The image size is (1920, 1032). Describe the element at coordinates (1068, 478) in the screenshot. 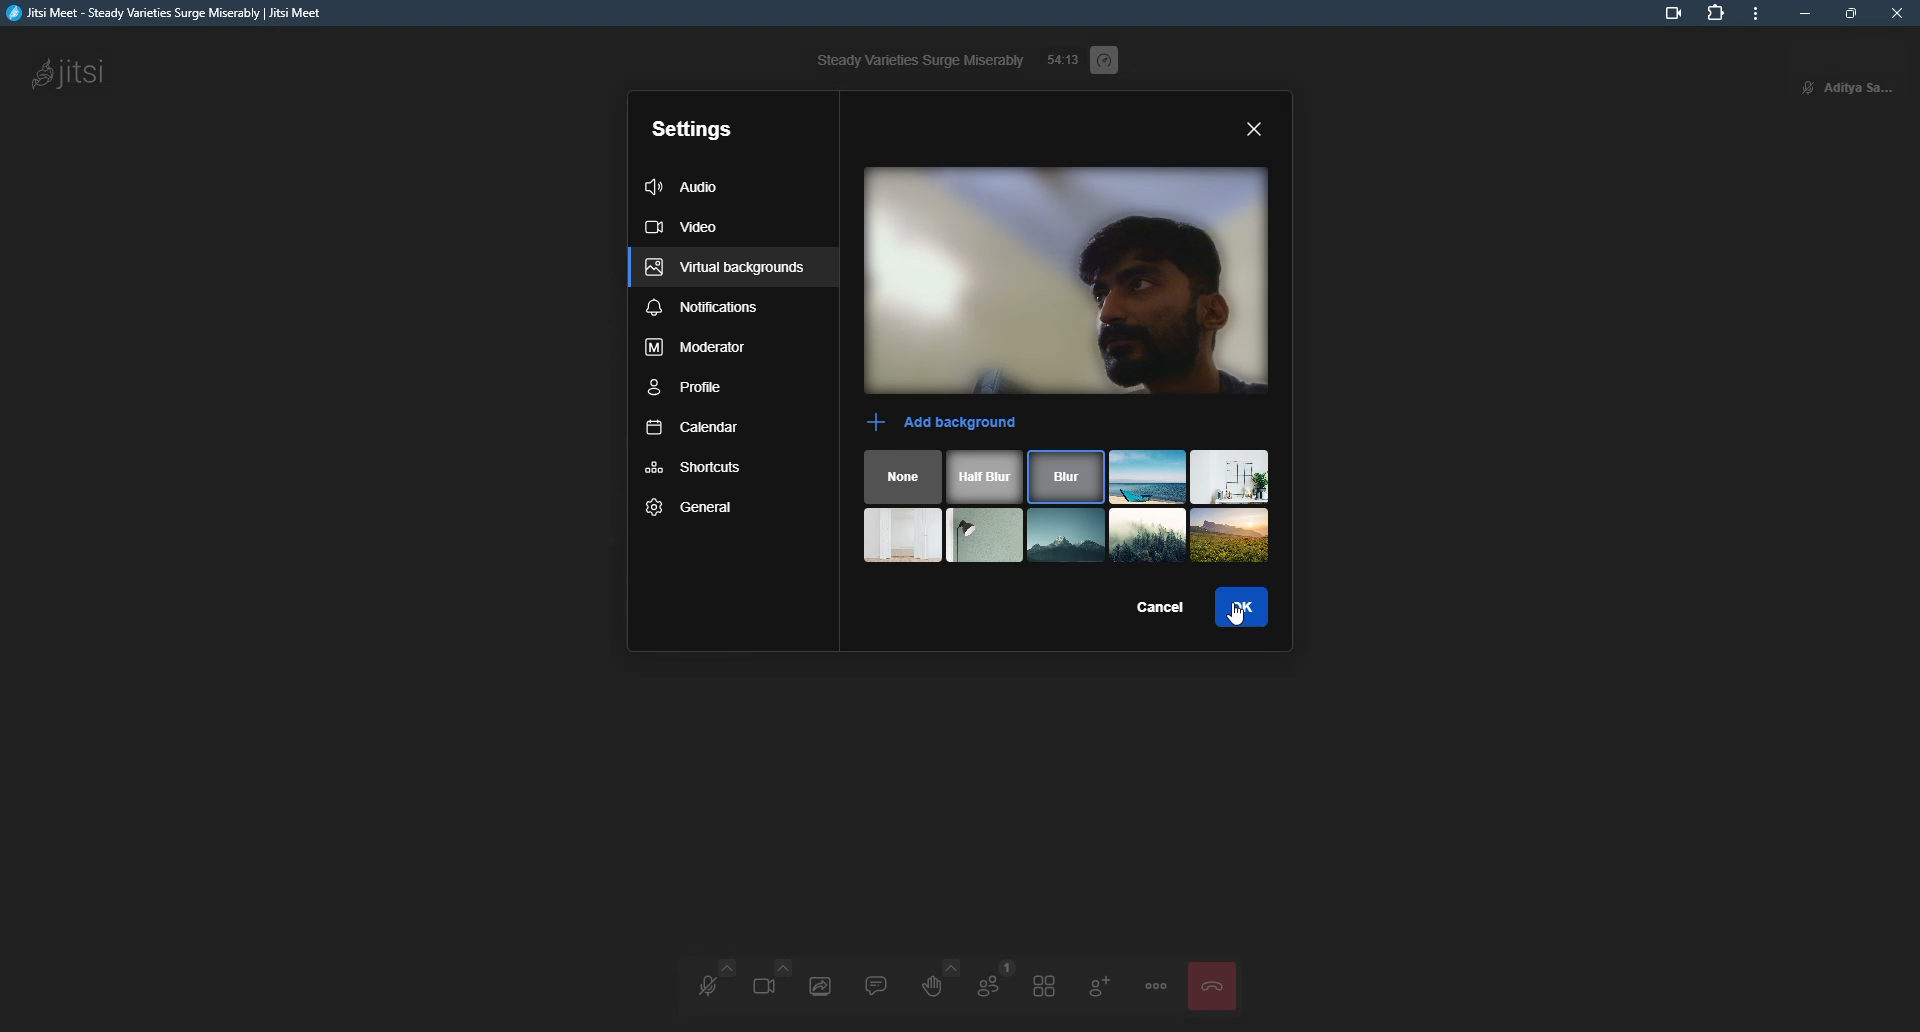

I see `blur` at that location.